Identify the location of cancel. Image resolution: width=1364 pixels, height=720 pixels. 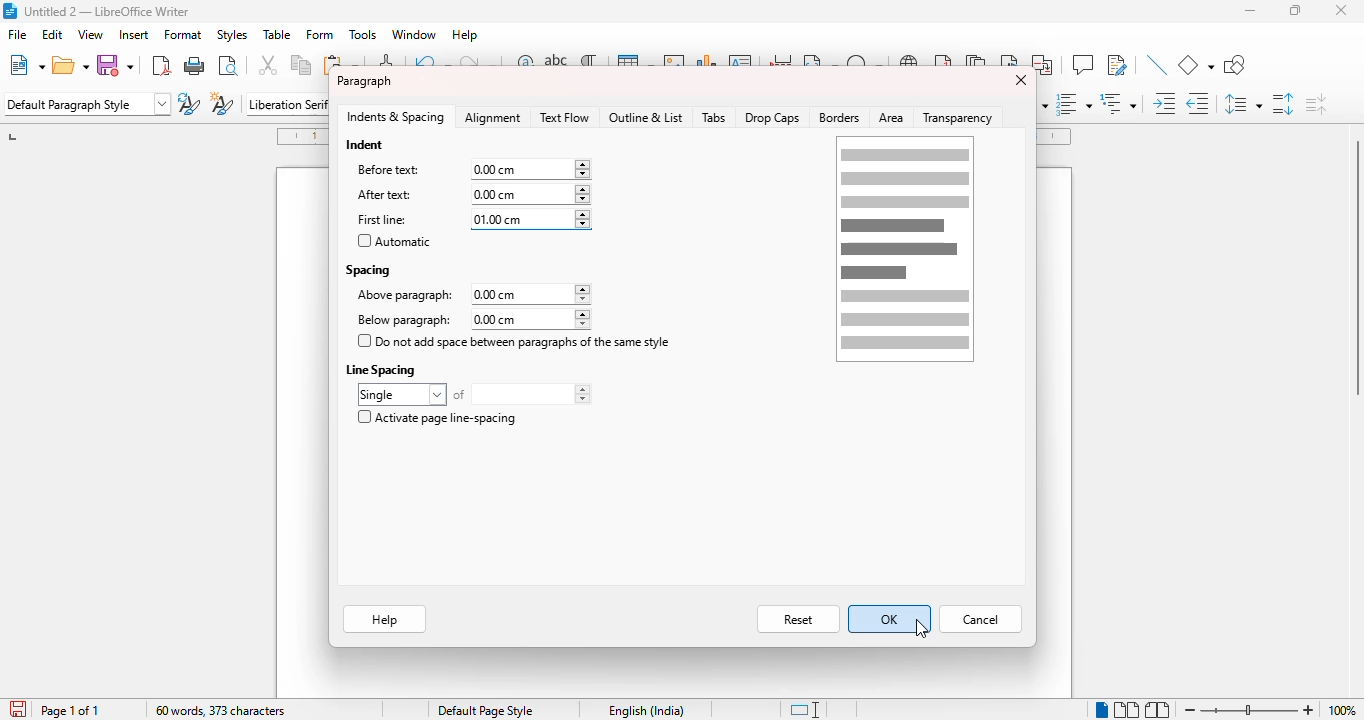
(981, 620).